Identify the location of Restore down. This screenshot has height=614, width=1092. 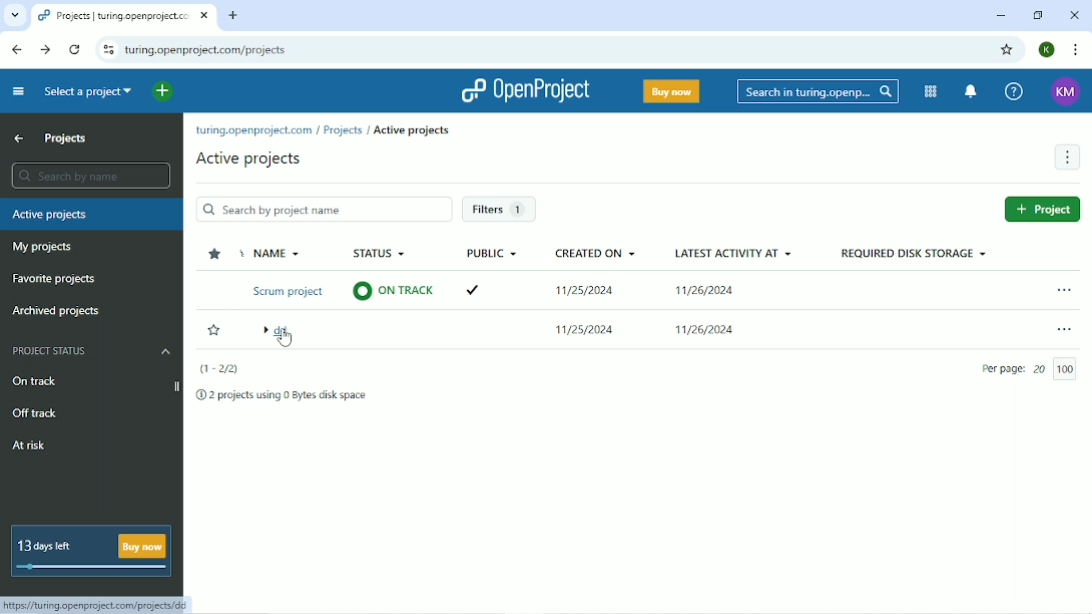
(1039, 15).